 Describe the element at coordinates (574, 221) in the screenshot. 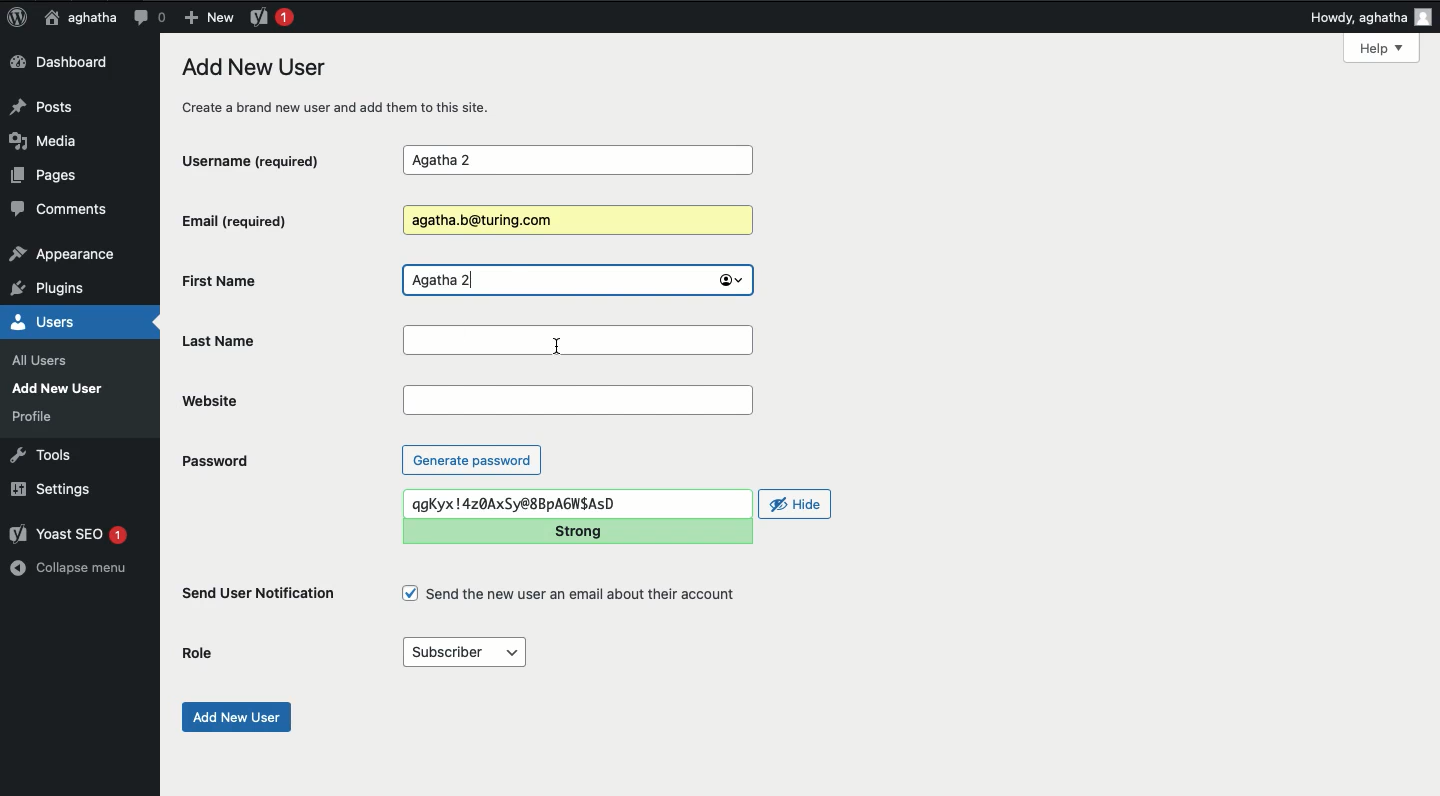

I see `Agatha.b@turing.com` at that location.